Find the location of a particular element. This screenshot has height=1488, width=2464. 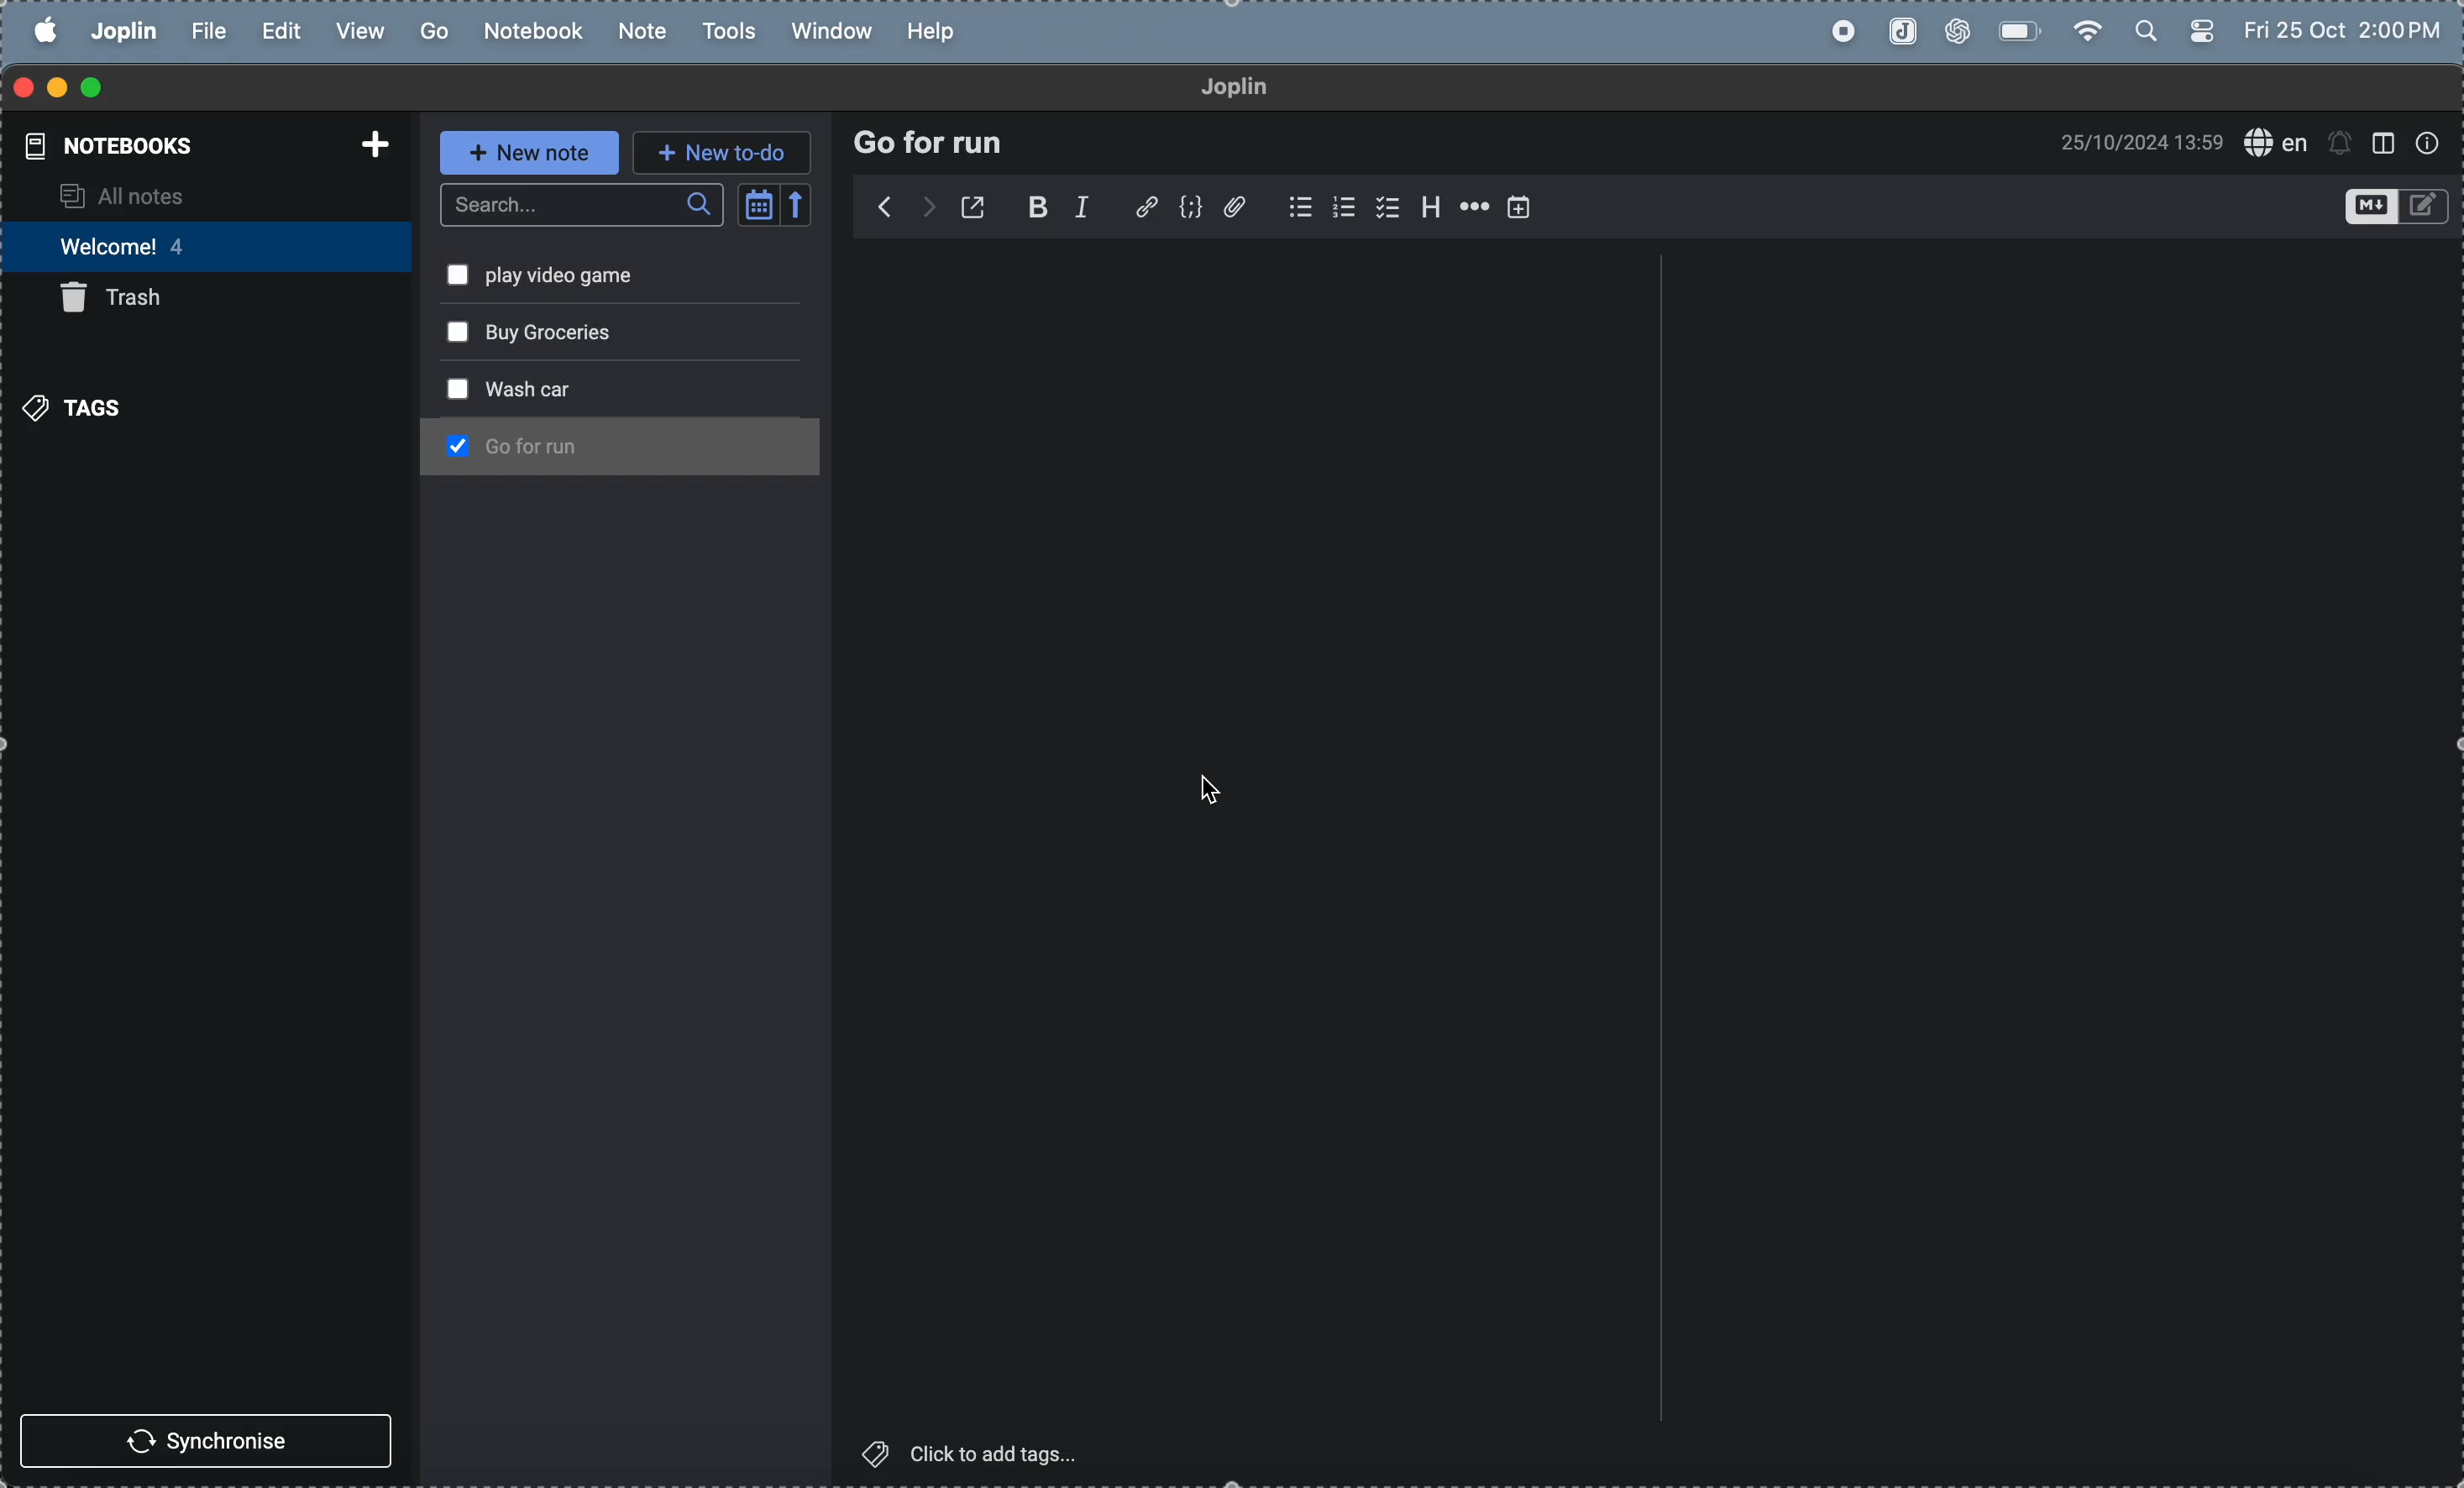

all notes is located at coordinates (182, 192).